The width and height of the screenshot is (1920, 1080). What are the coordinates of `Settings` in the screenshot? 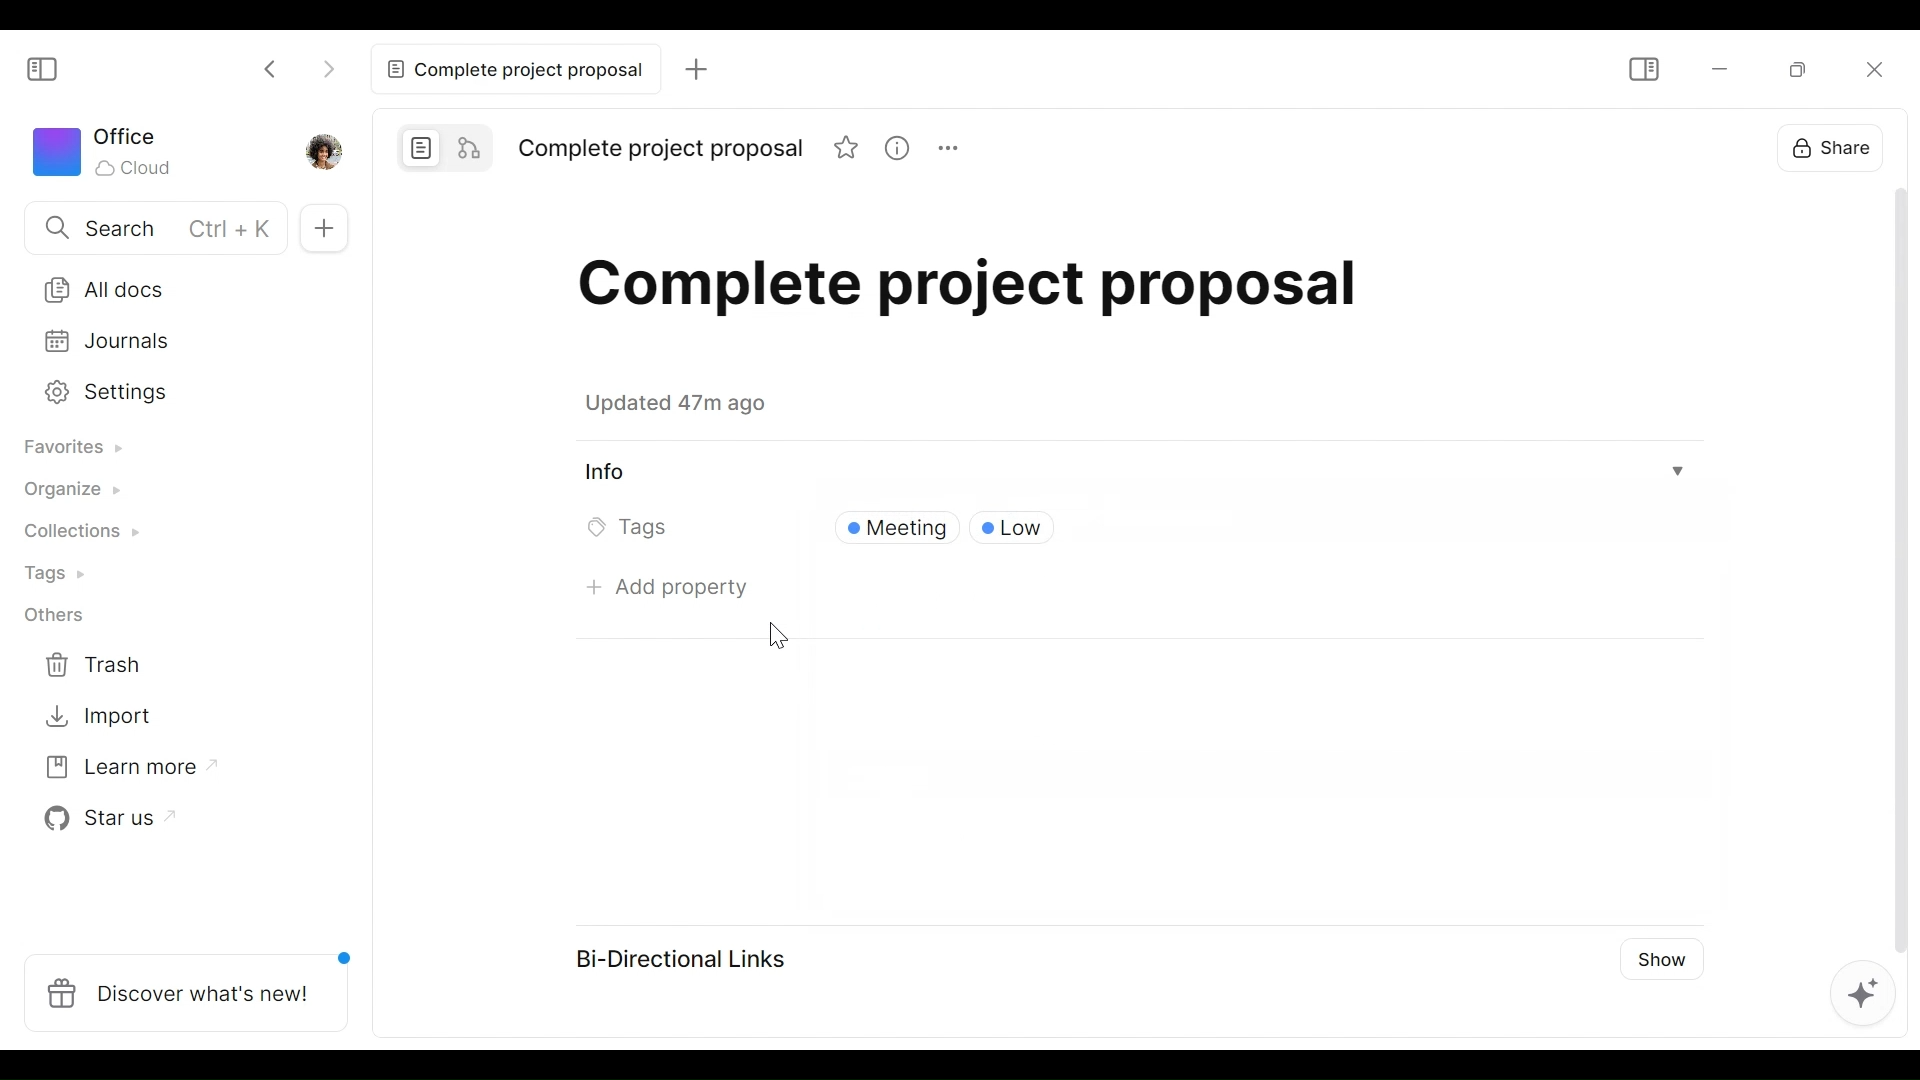 It's located at (167, 393).